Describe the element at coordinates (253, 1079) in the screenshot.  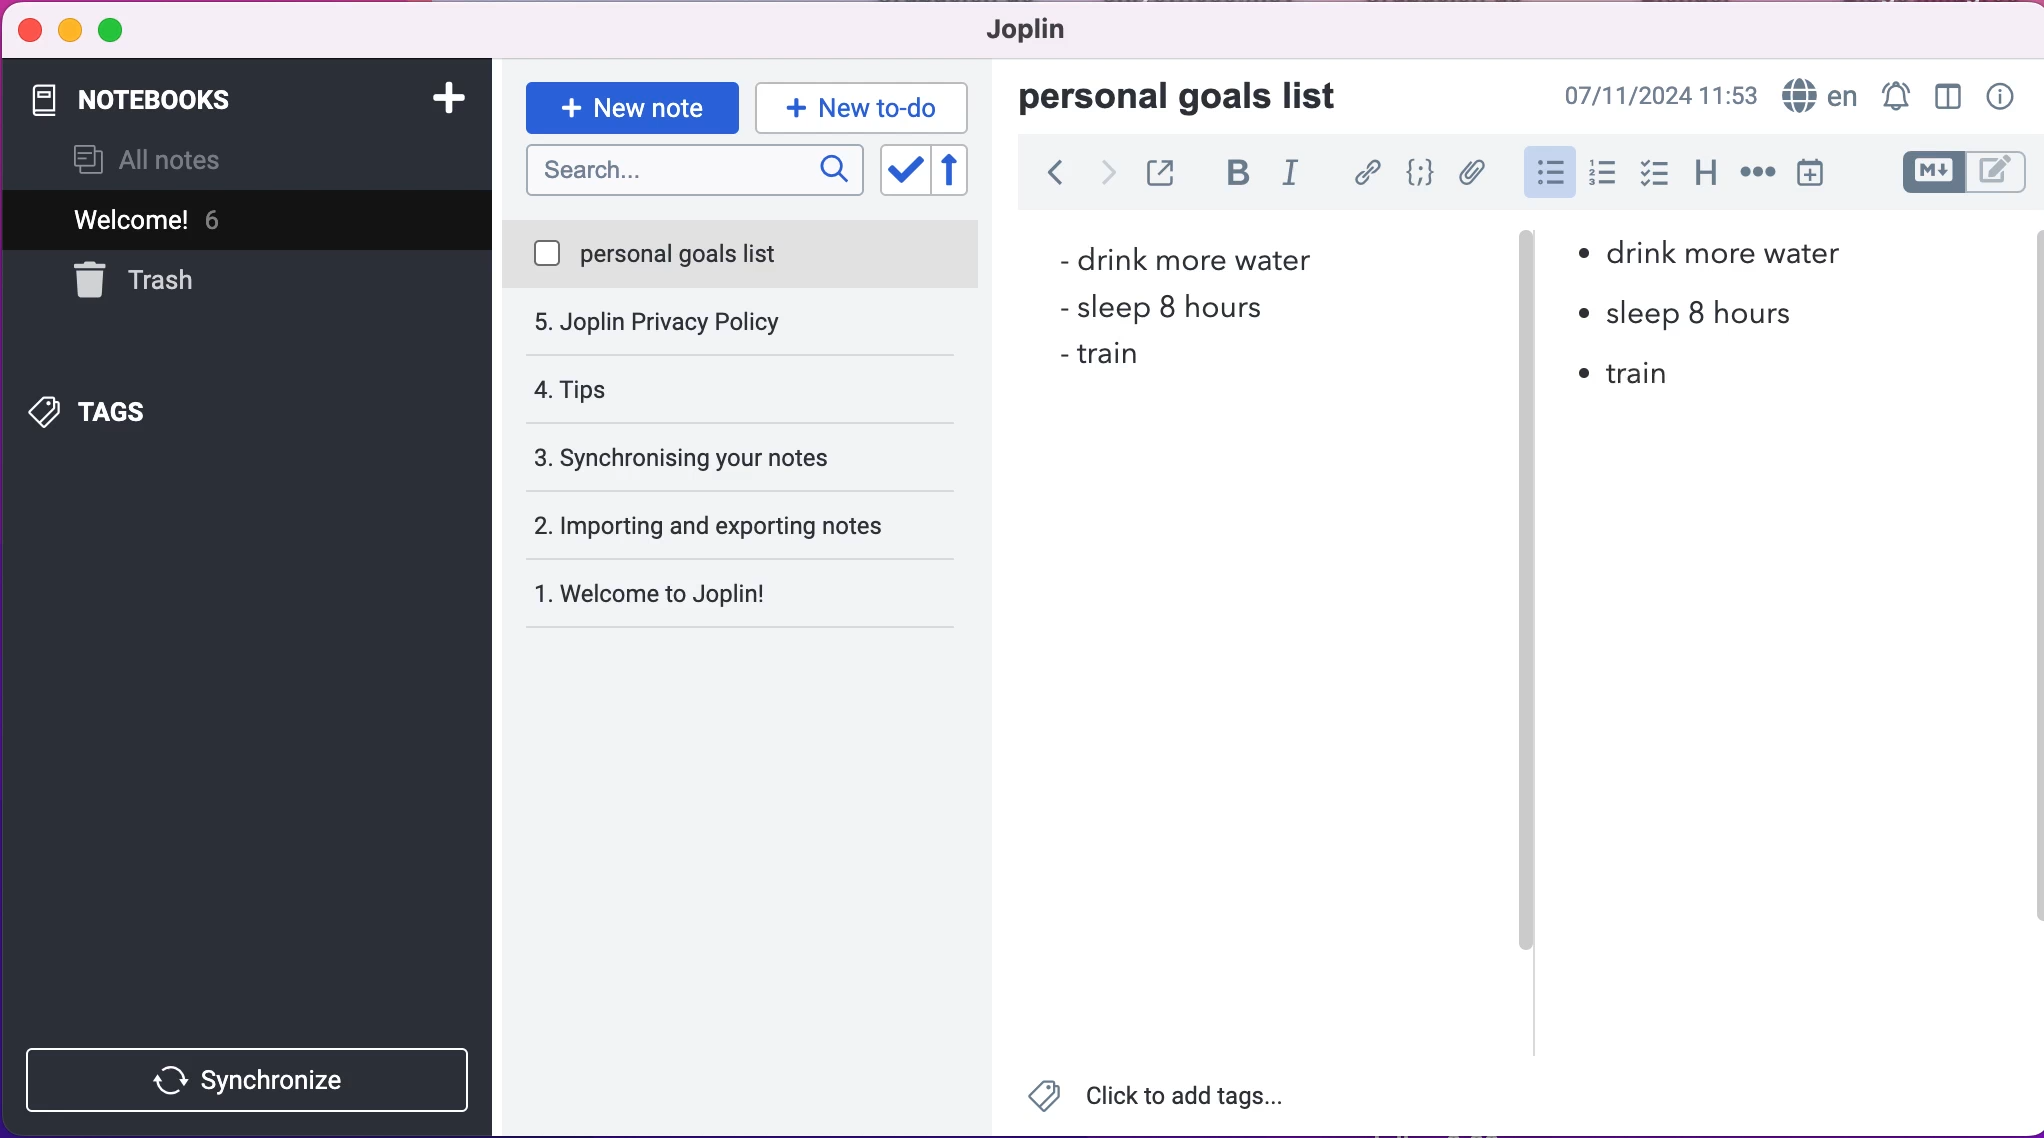
I see `synchronize` at that location.